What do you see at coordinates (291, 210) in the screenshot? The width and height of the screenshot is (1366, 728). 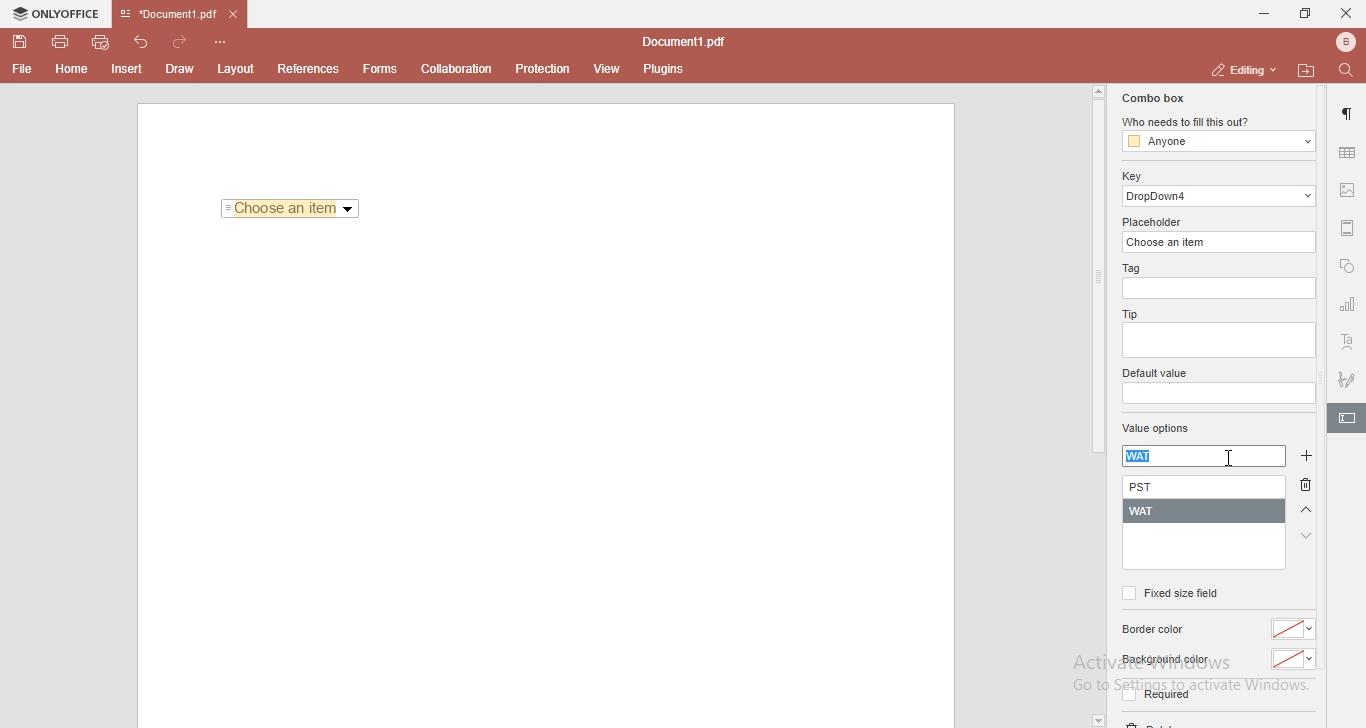 I see `Choose an item` at bounding box center [291, 210].